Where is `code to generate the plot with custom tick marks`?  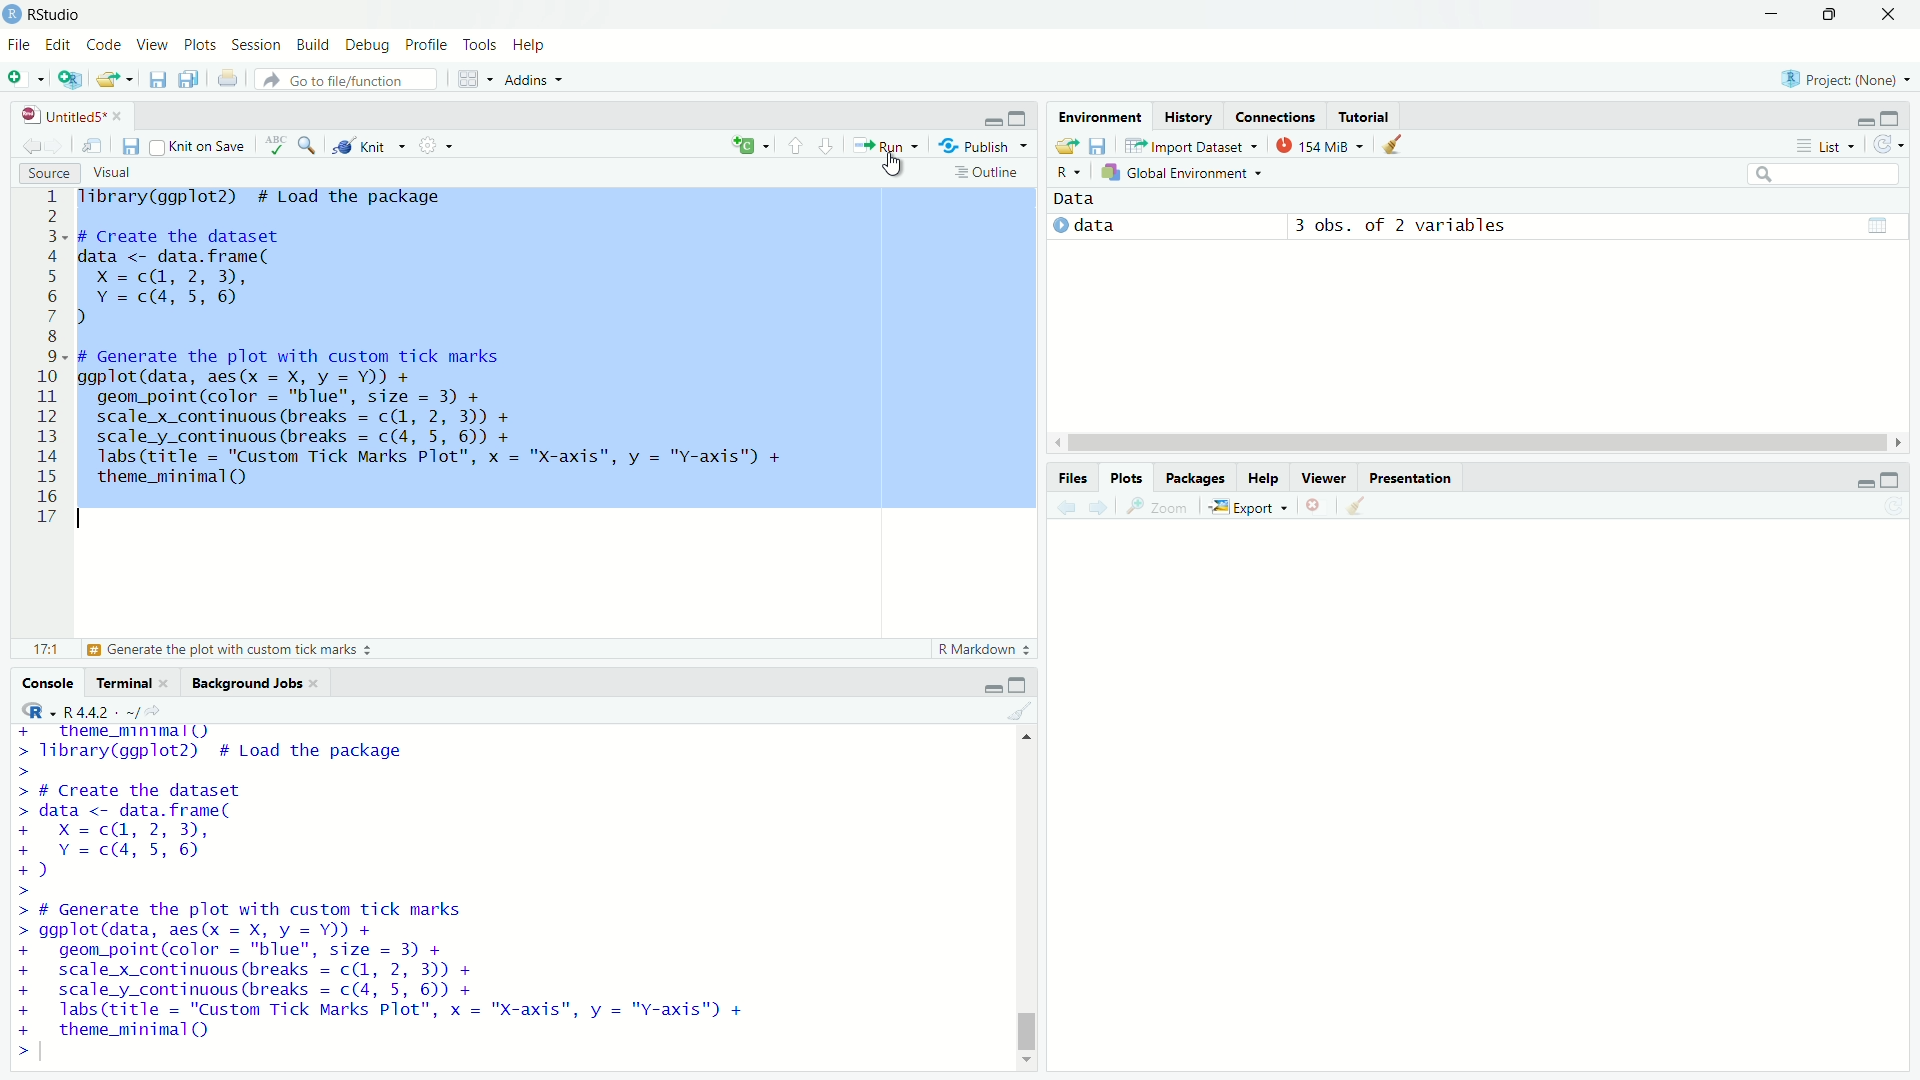
code to generate the plot with custom tick marks is located at coordinates (397, 969).